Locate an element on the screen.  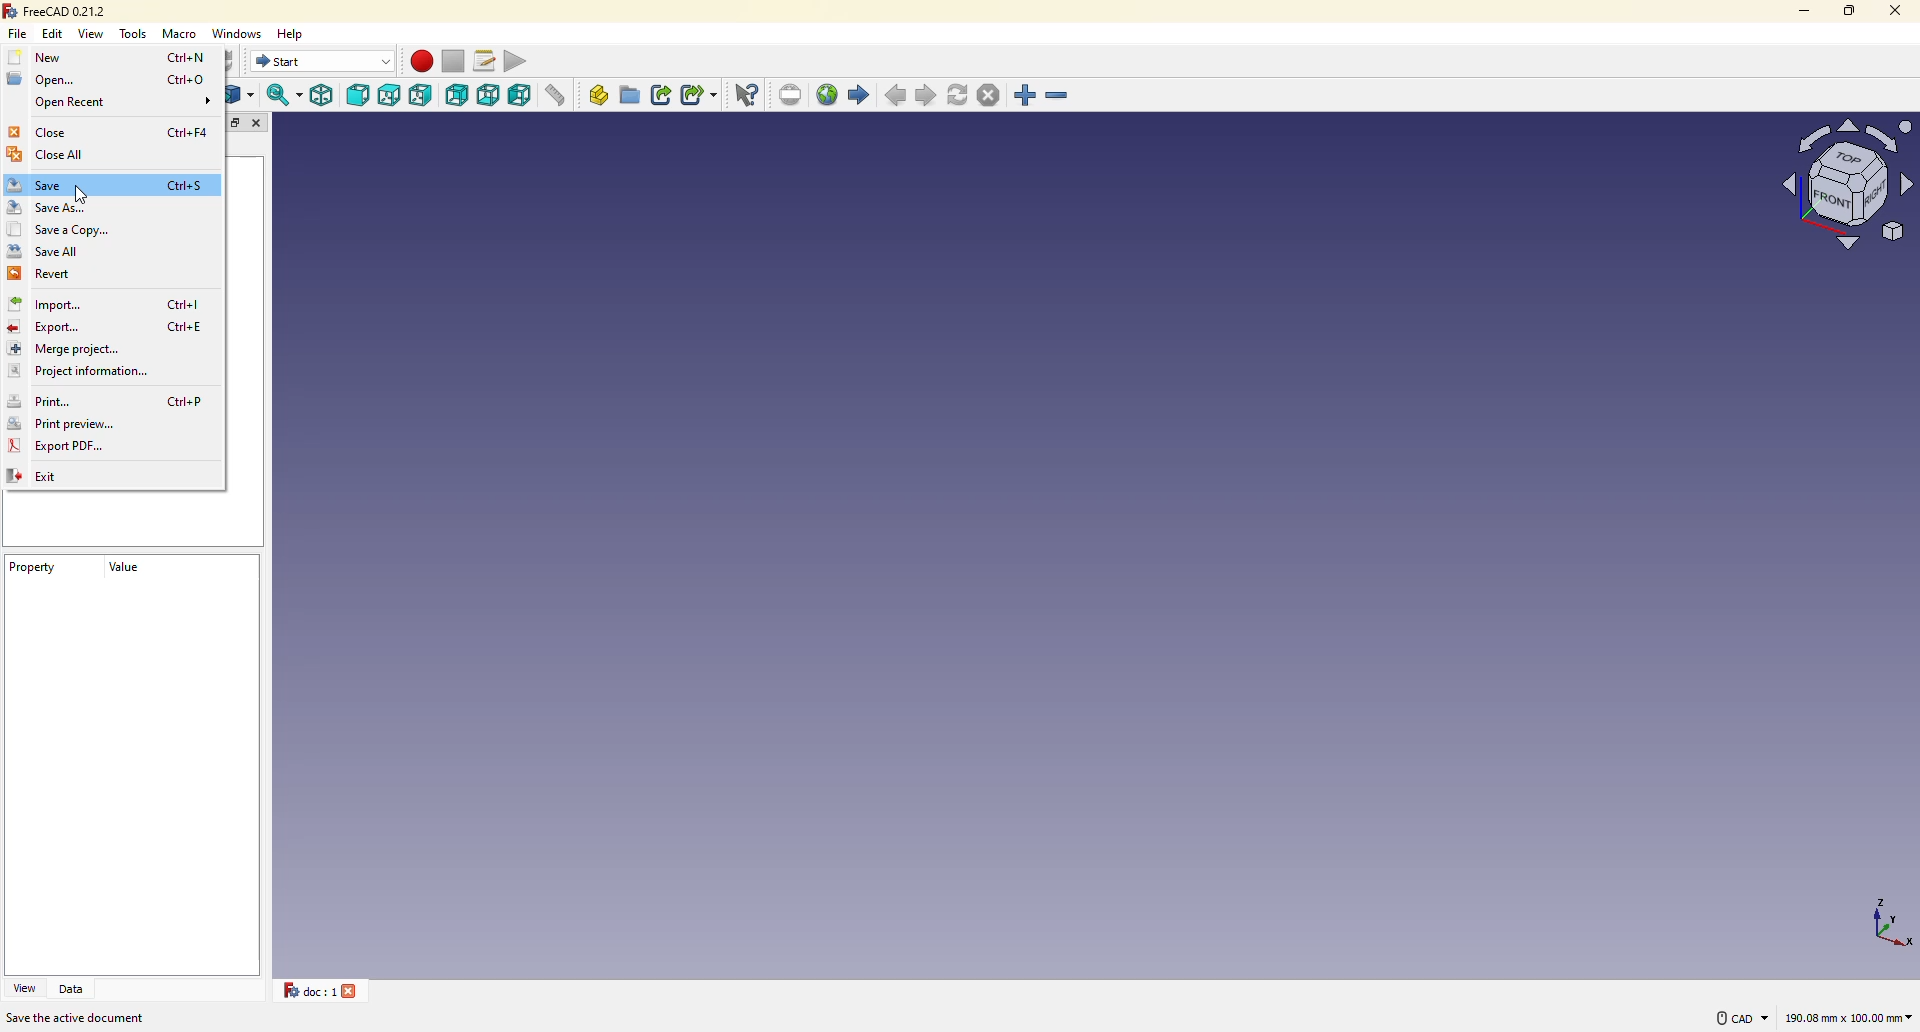
save the active document is located at coordinates (81, 1017).